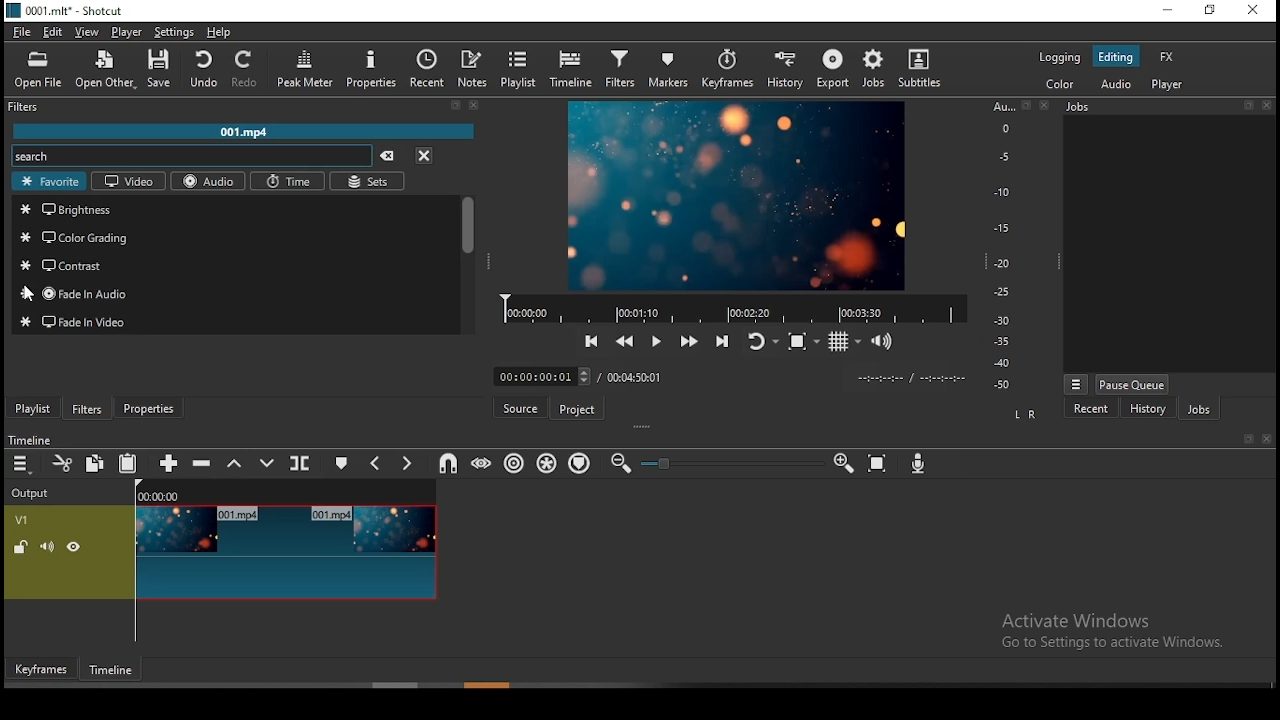 The width and height of the screenshot is (1280, 720). What do you see at coordinates (1203, 409) in the screenshot?
I see `jobs` at bounding box center [1203, 409].